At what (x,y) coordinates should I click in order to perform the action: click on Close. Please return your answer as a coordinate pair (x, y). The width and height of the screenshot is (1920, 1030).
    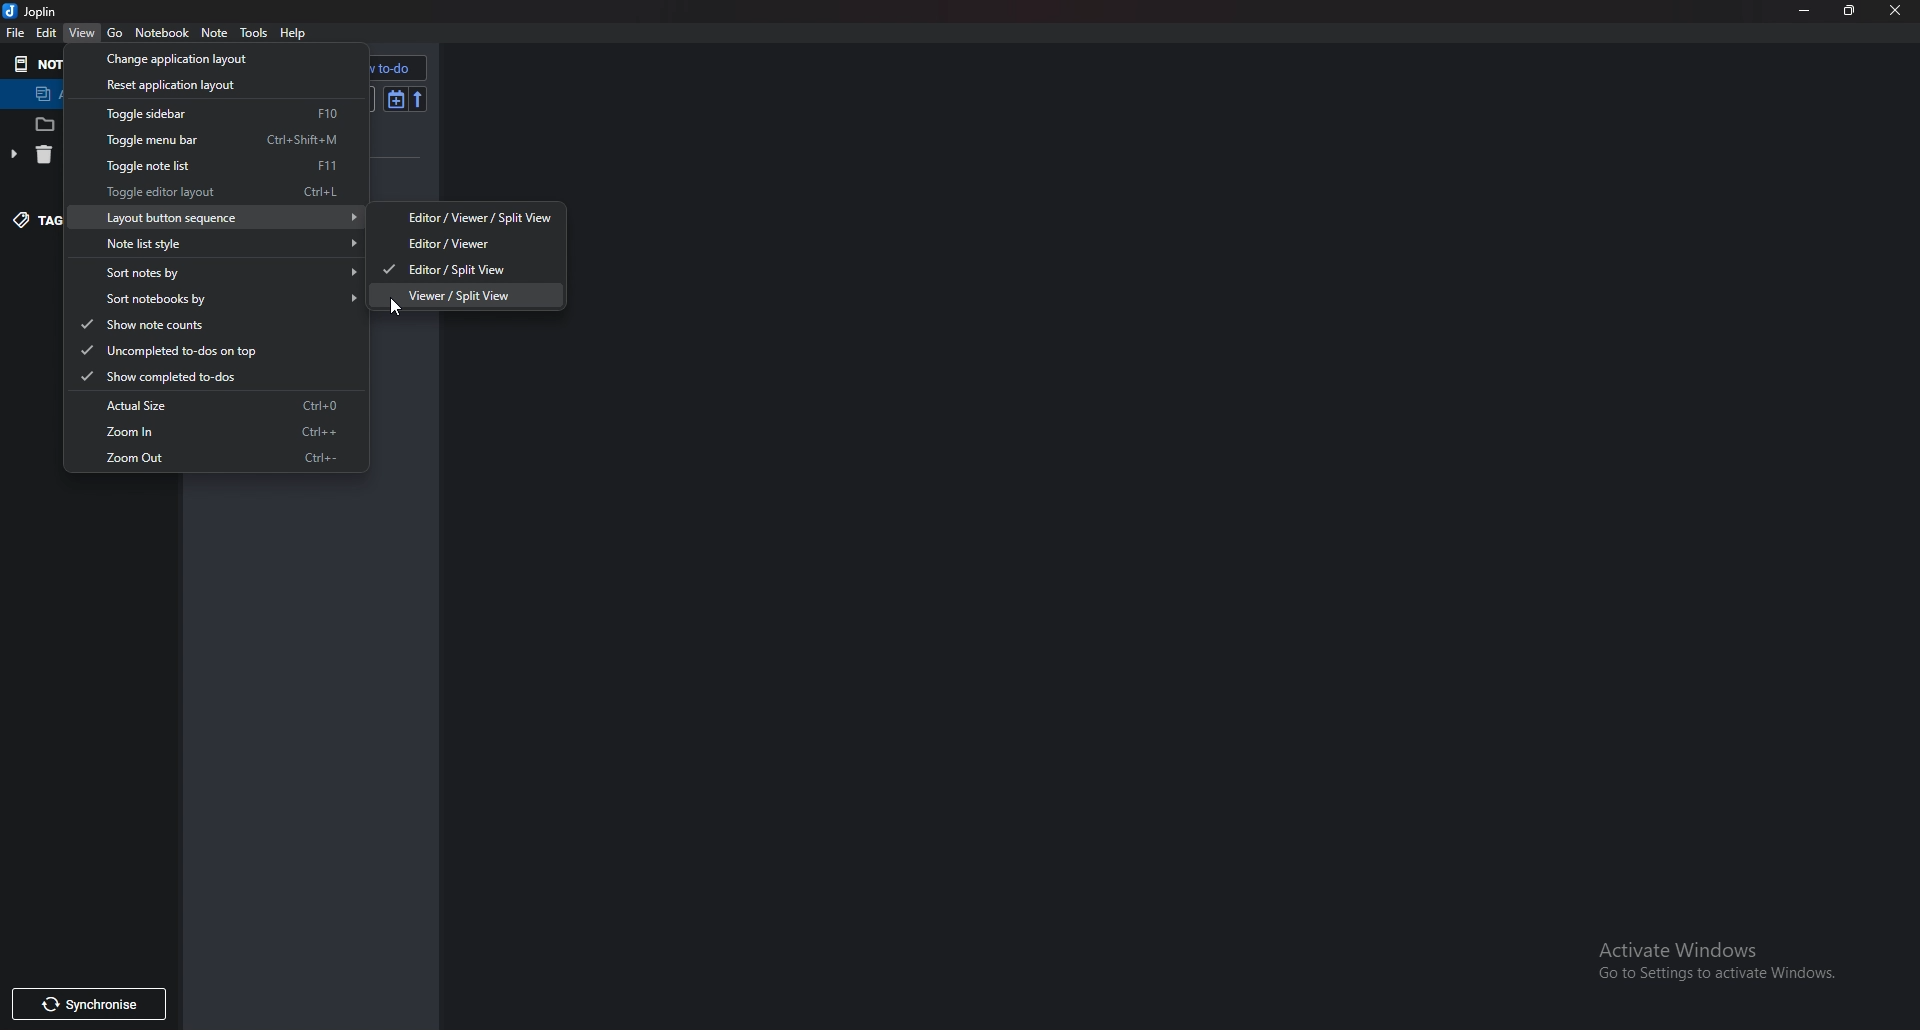
    Looking at the image, I should click on (1890, 11).